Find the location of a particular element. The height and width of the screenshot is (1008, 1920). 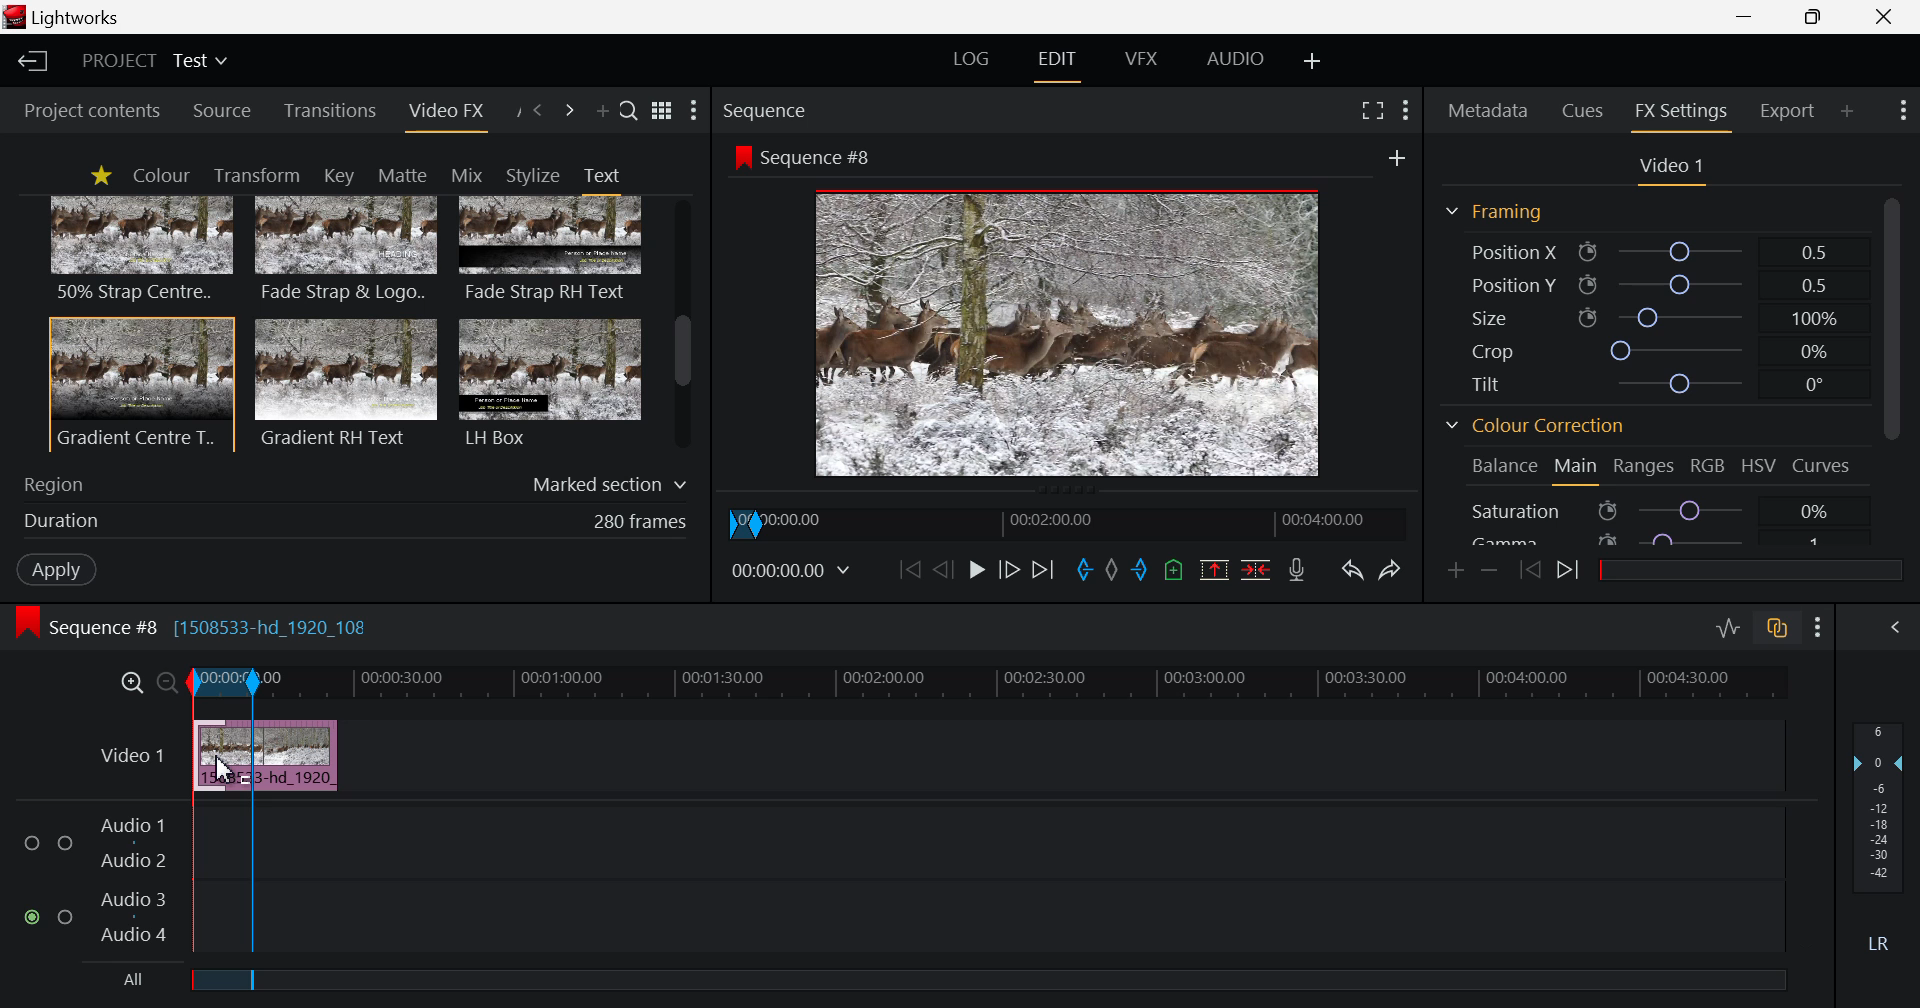

Project title is located at coordinates (158, 61).